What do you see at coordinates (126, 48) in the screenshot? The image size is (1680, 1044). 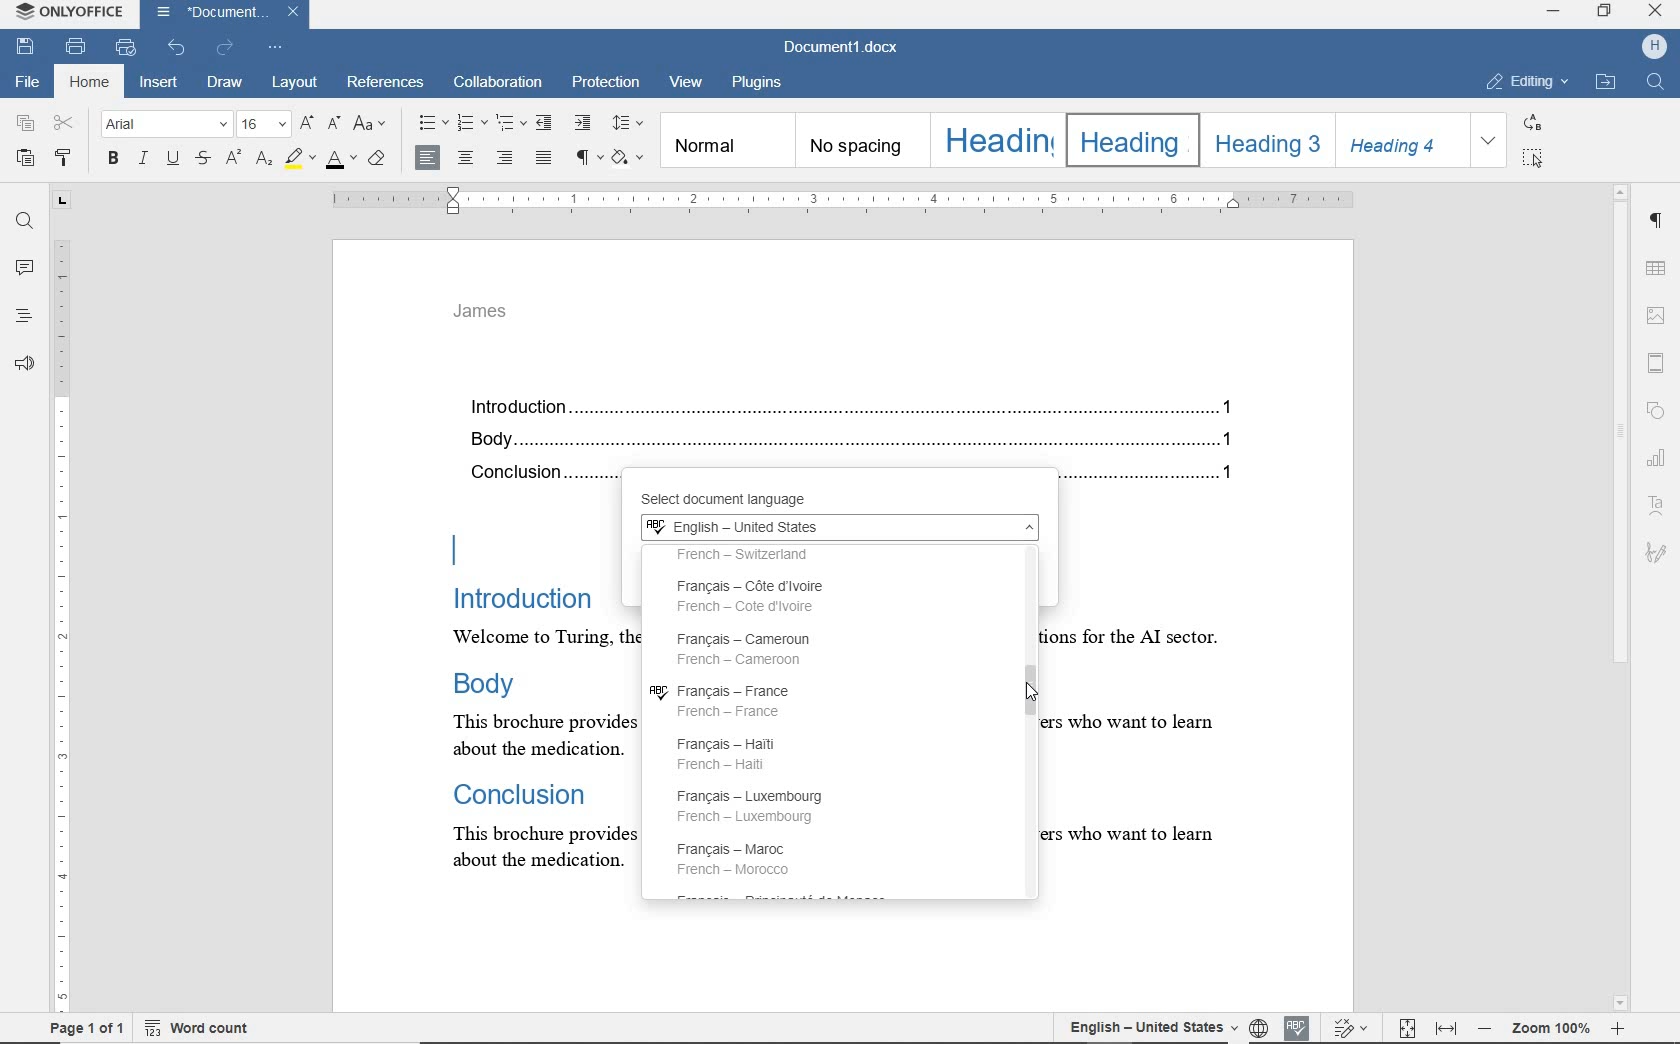 I see `quick print` at bounding box center [126, 48].